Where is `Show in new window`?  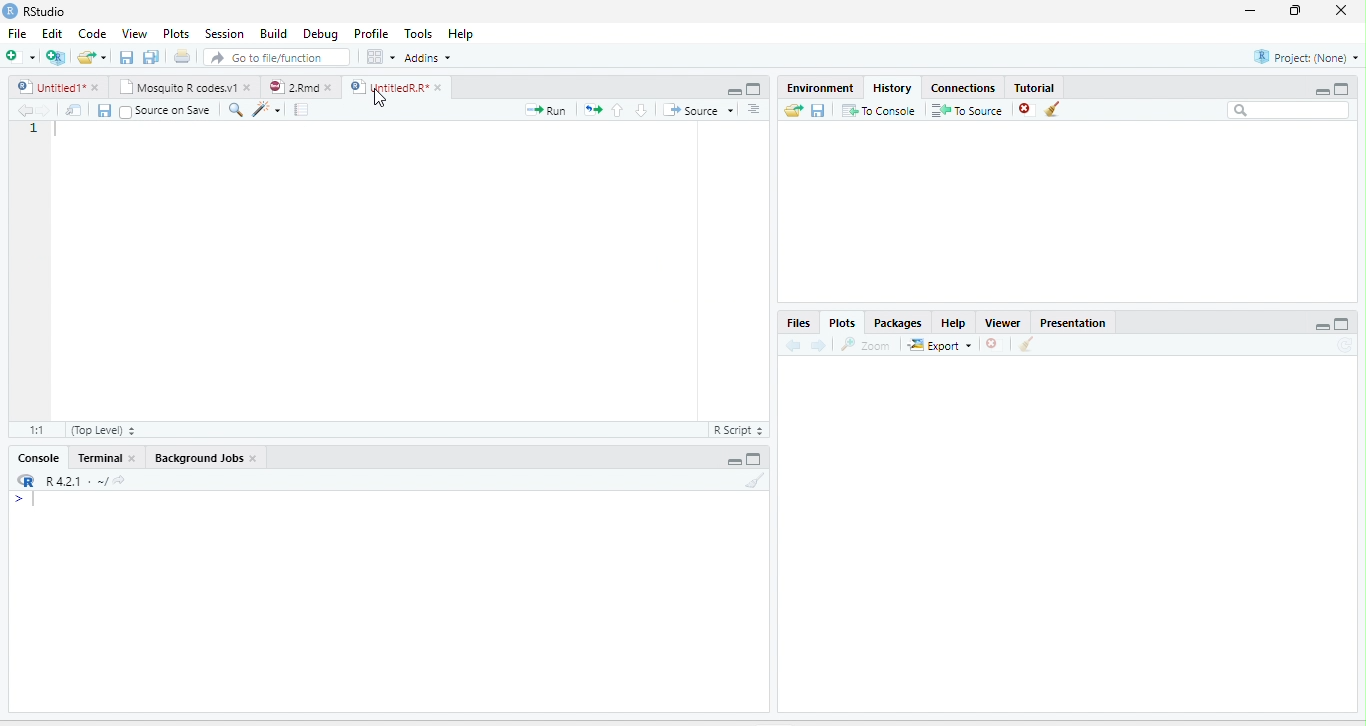 Show in new window is located at coordinates (74, 109).